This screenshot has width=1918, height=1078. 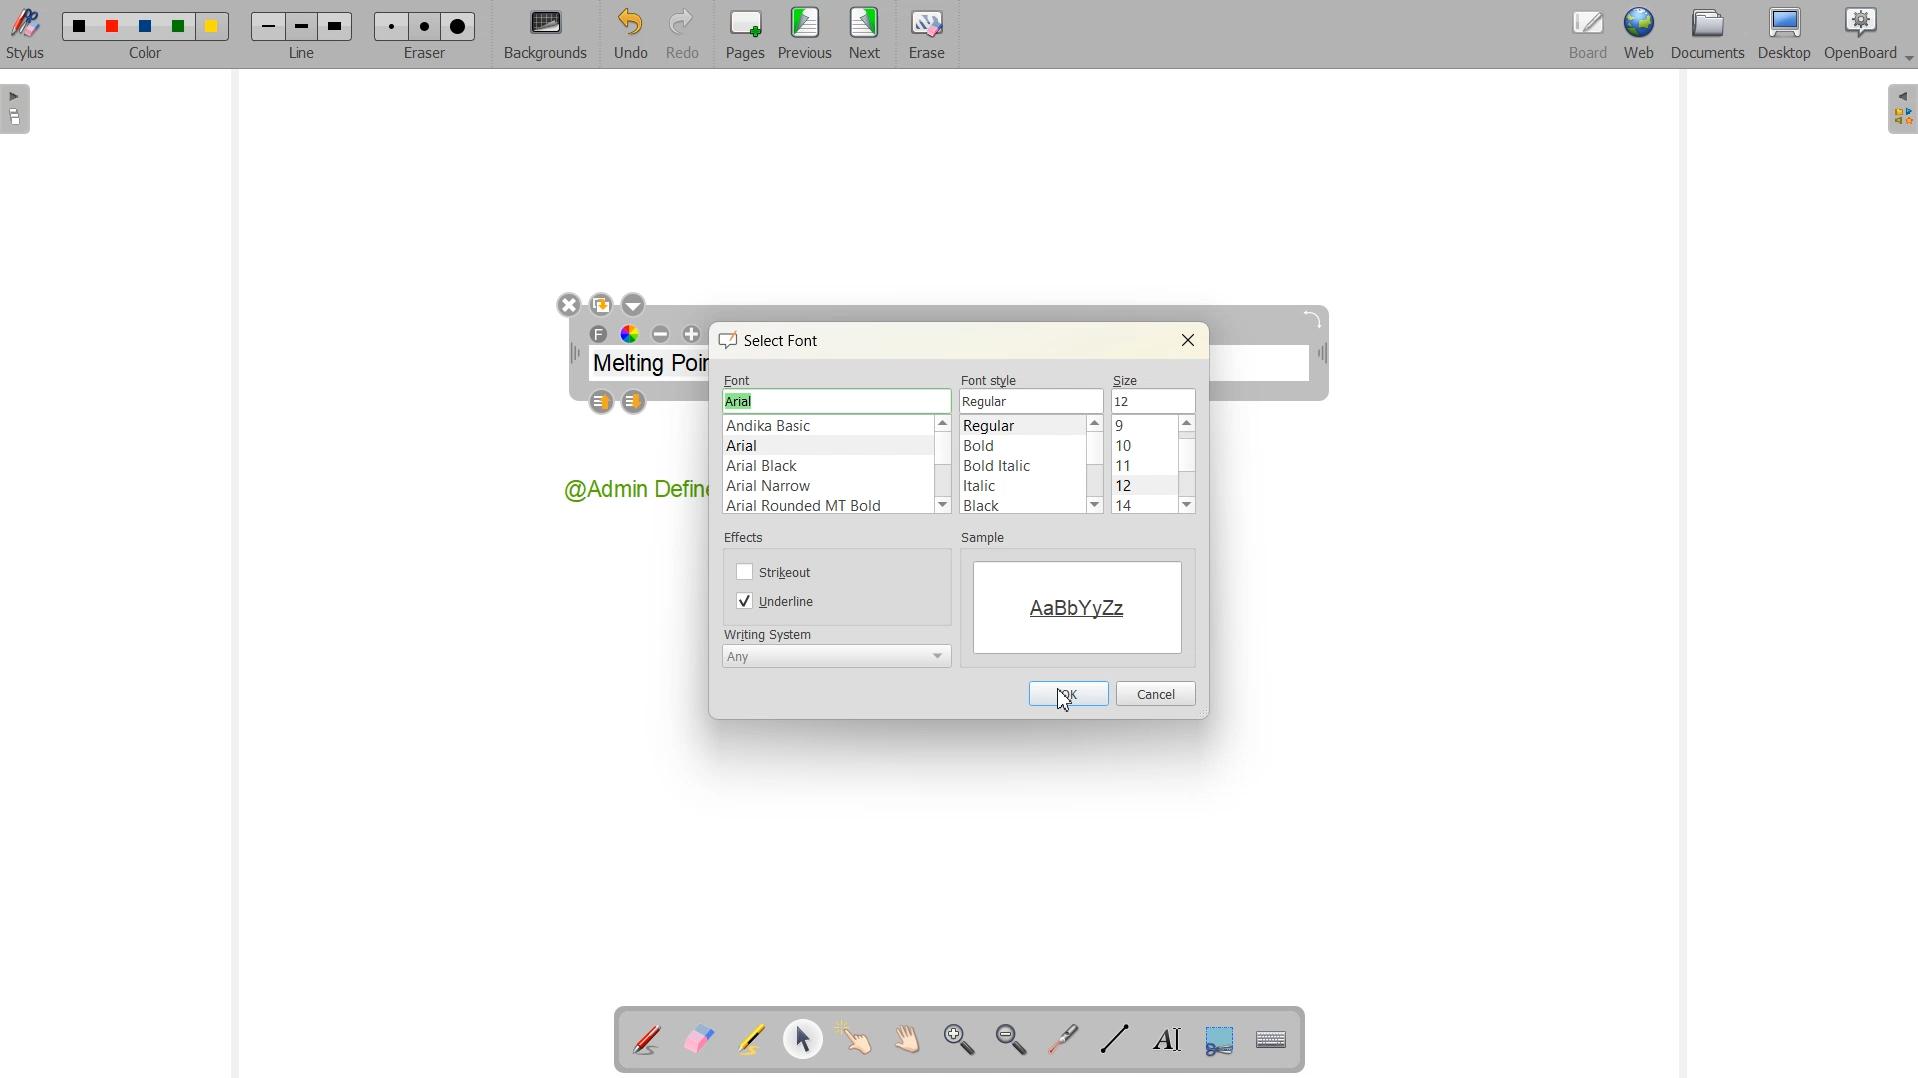 I want to click on Duplicate, so click(x=601, y=304).